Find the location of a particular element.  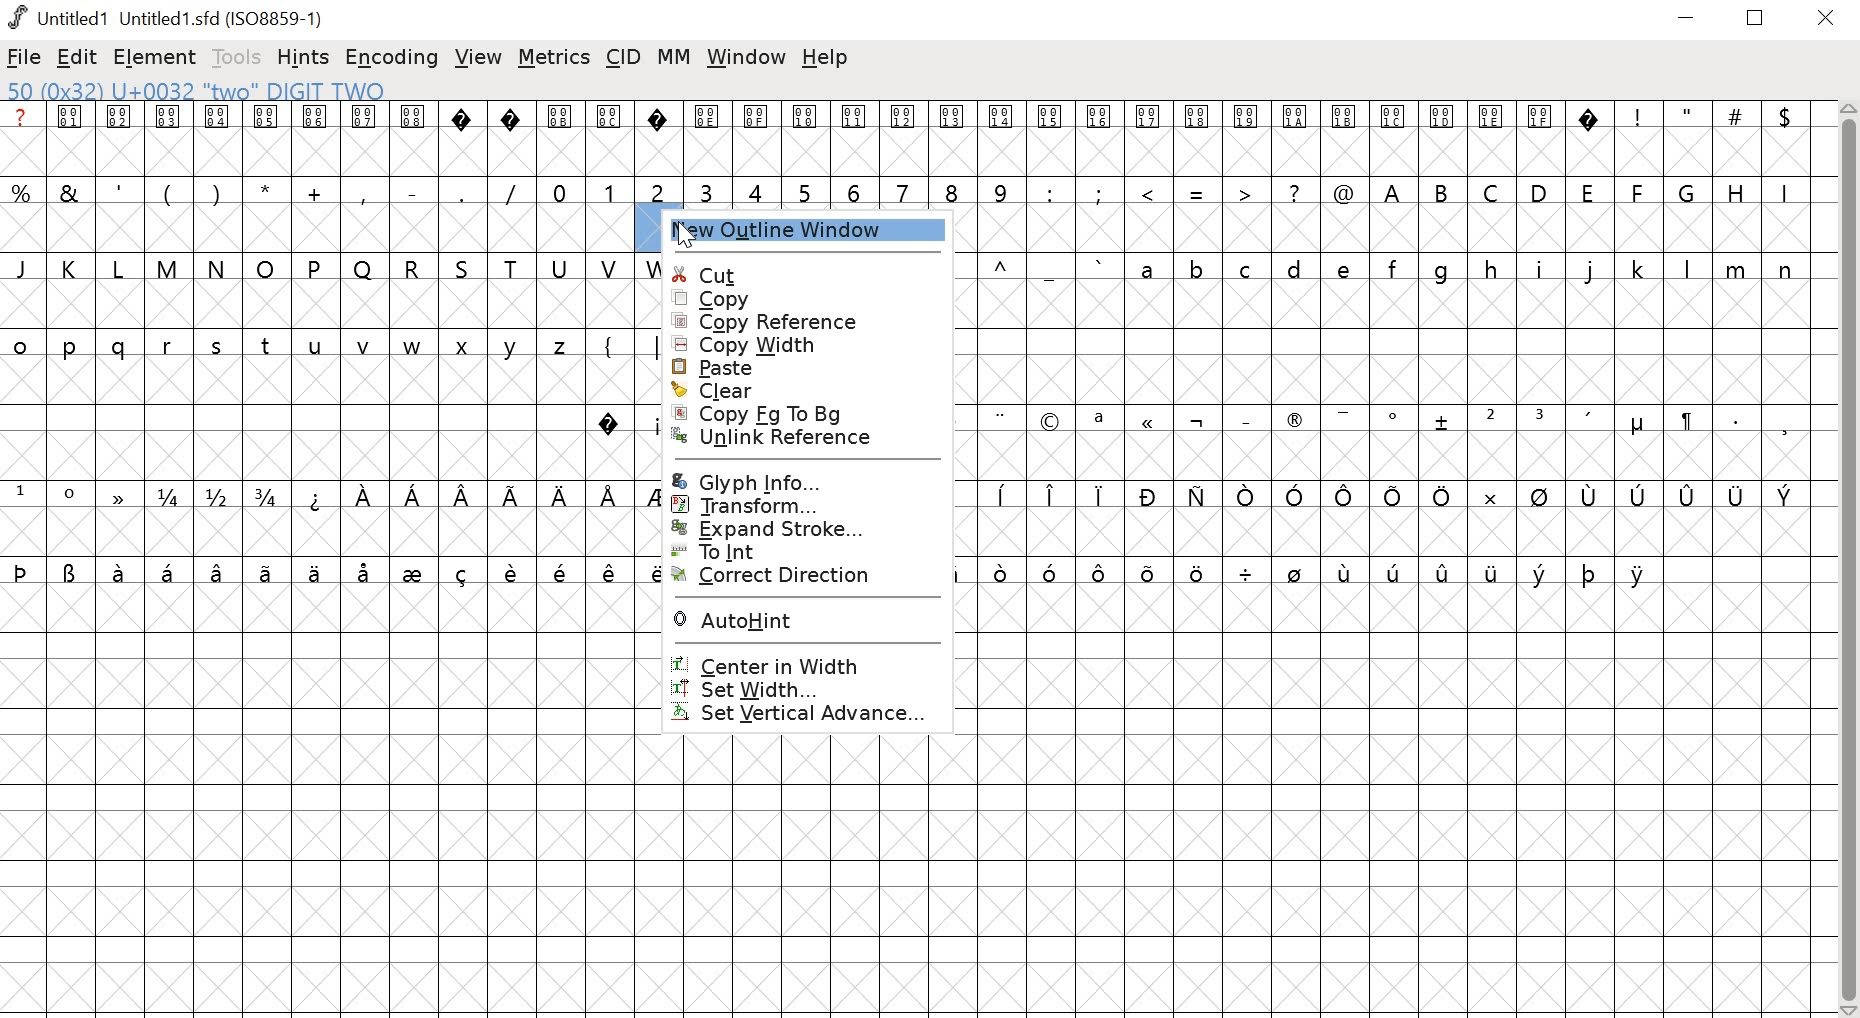

50 (0x32) U+0032 "two" DIGIT TWO is located at coordinates (201, 91).